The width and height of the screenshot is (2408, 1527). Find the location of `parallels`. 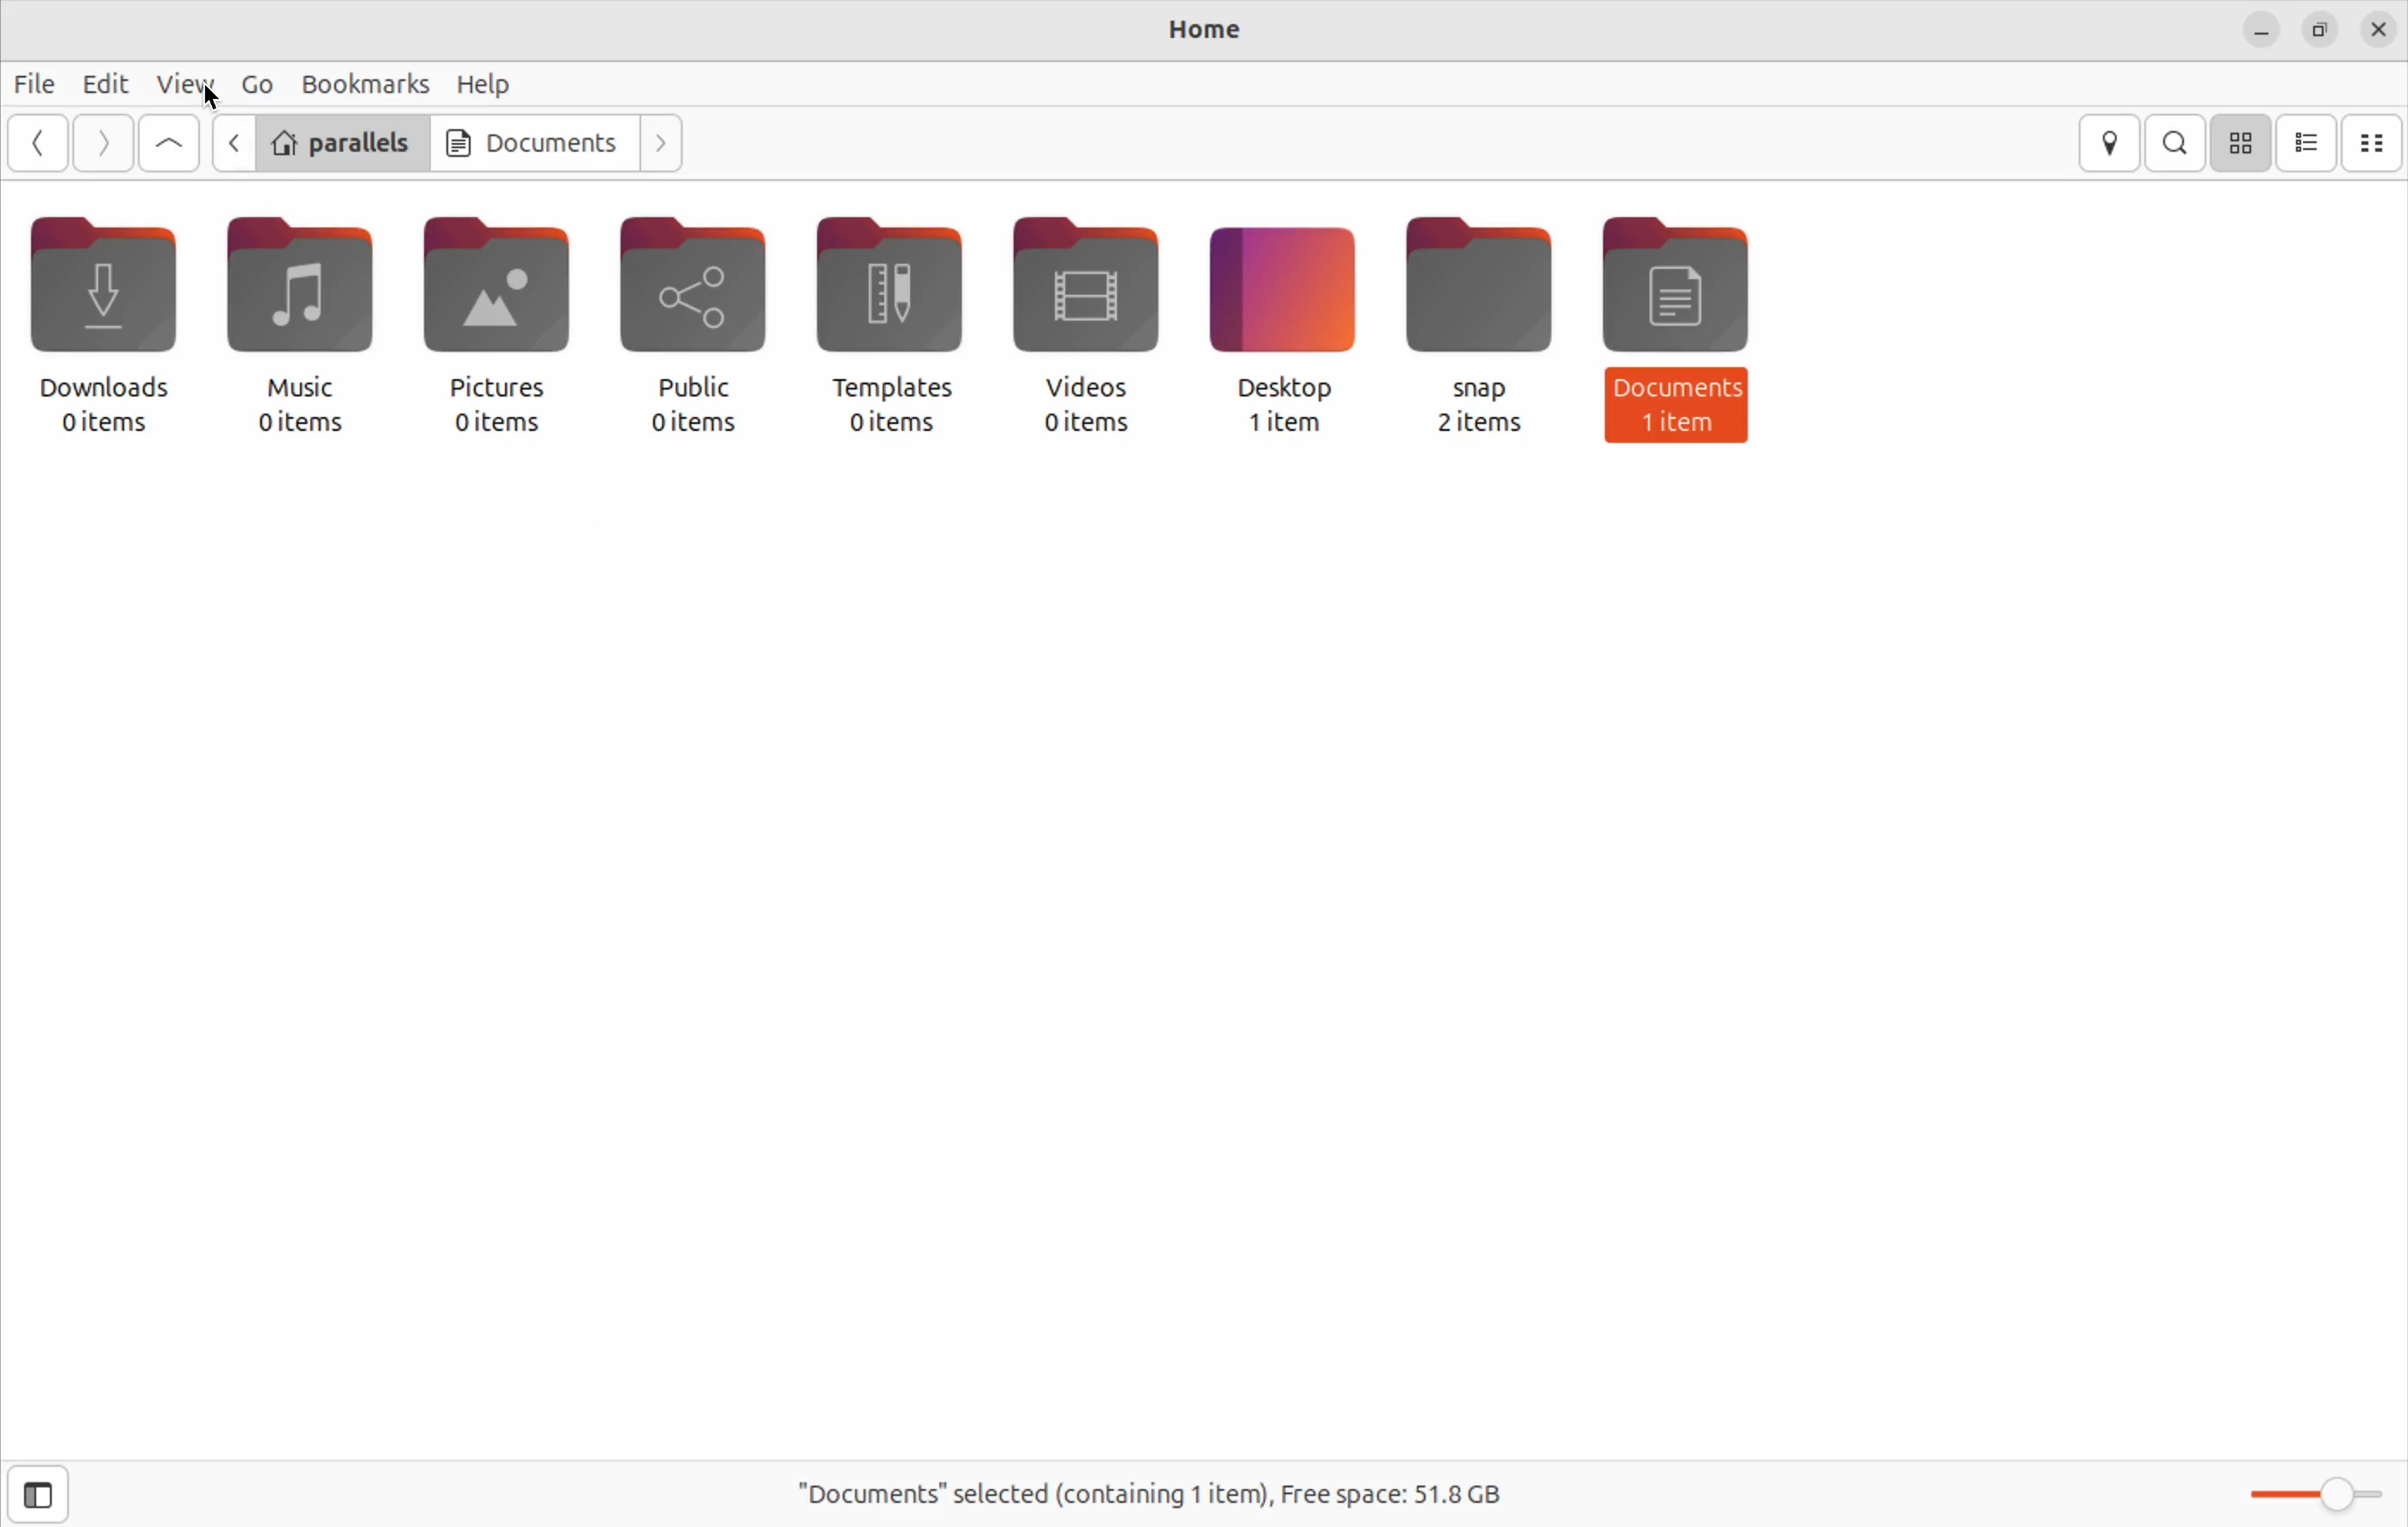

parallels is located at coordinates (344, 143).